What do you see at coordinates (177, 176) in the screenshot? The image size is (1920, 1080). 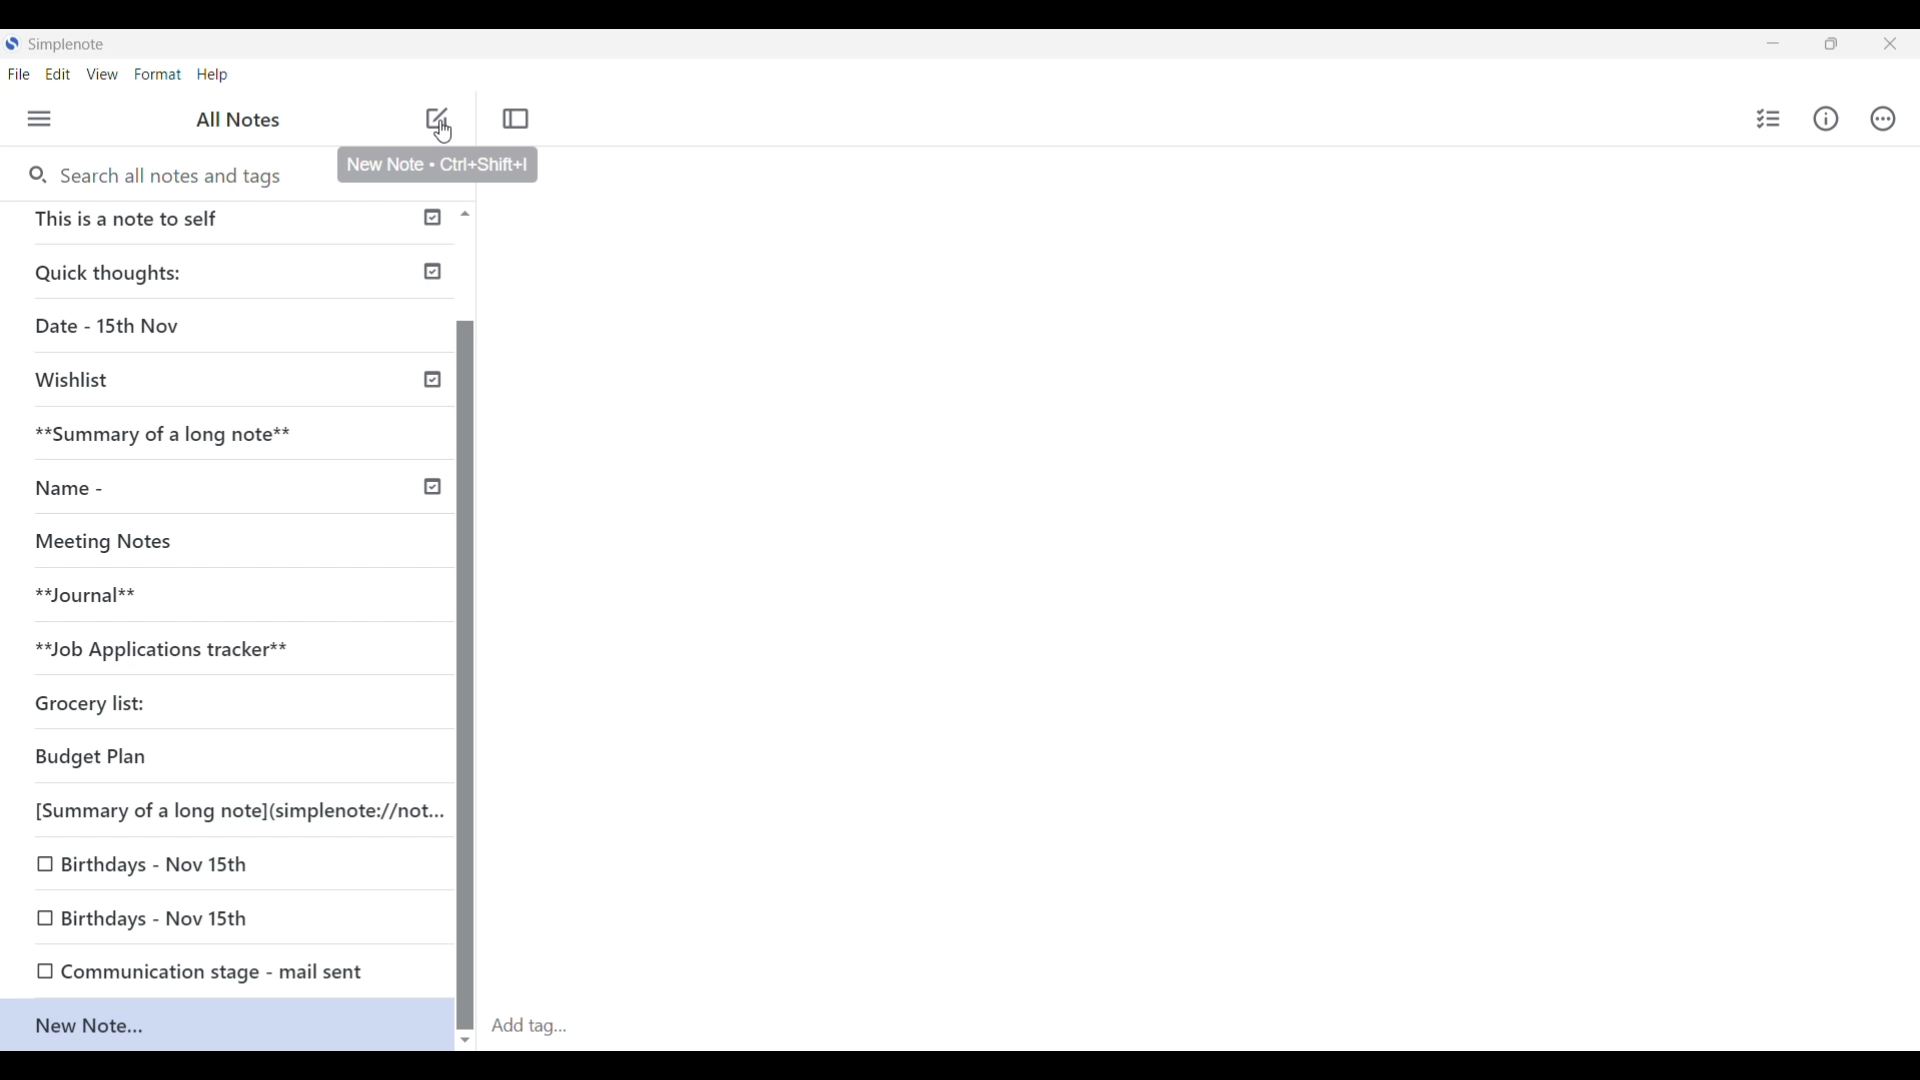 I see `Search all notes and tags` at bounding box center [177, 176].